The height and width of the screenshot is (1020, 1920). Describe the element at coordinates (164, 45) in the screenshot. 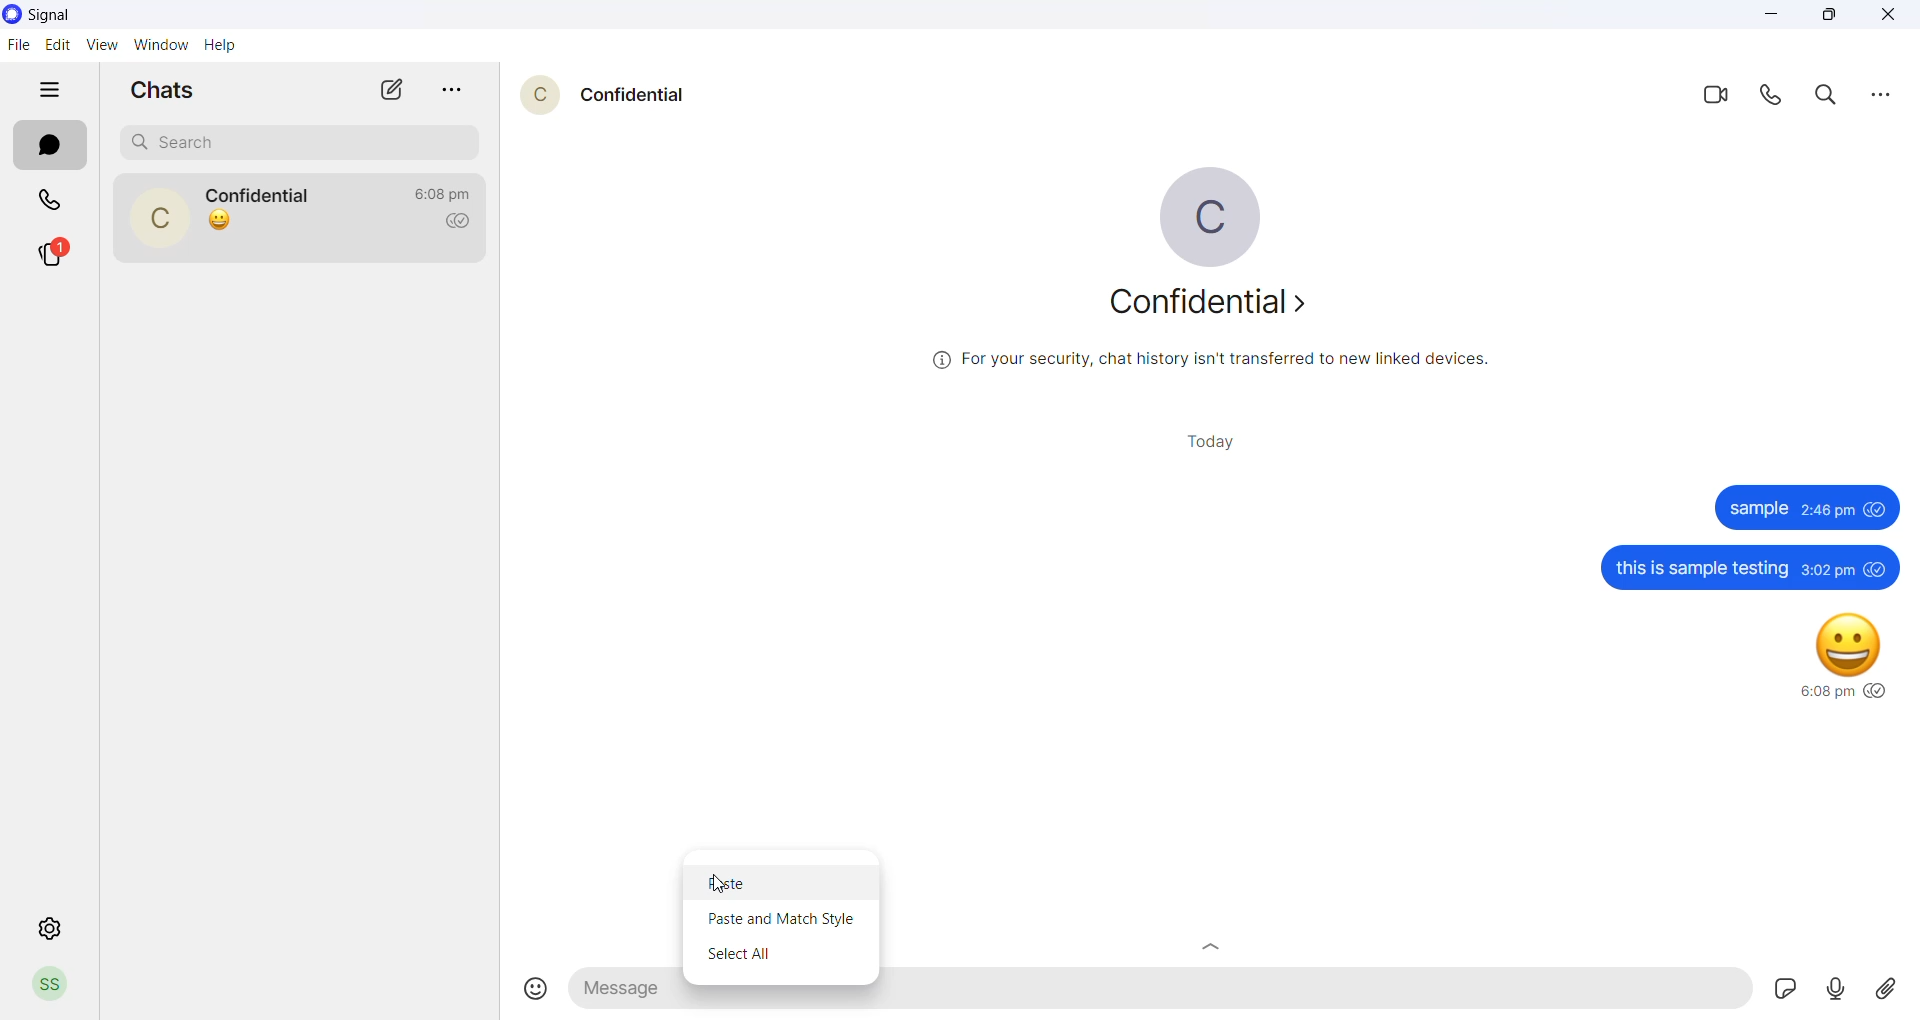

I see `window` at that location.